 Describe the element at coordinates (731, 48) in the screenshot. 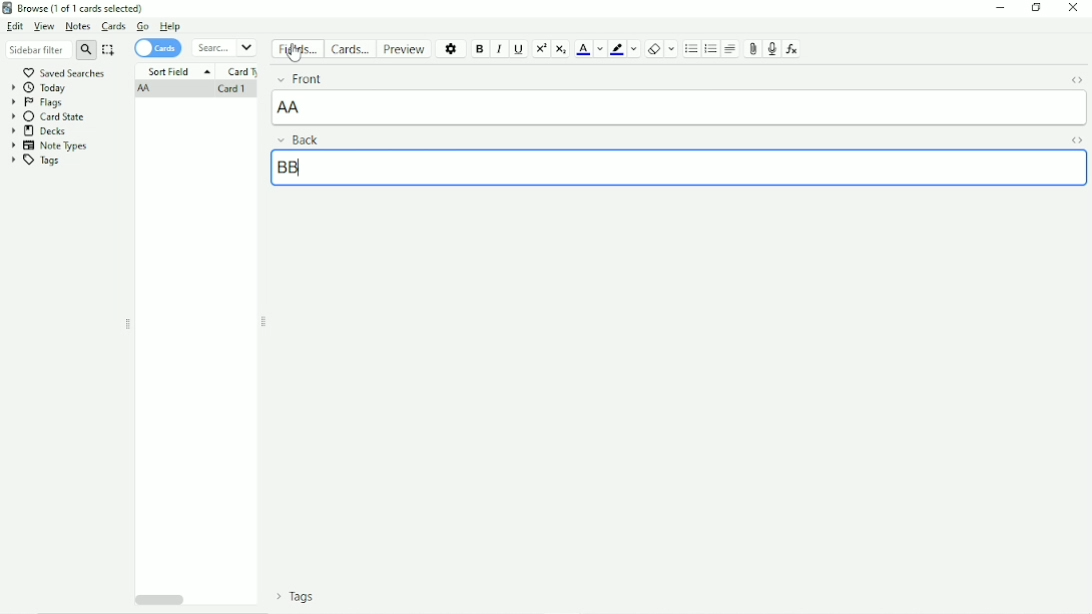

I see `Alignment` at that location.